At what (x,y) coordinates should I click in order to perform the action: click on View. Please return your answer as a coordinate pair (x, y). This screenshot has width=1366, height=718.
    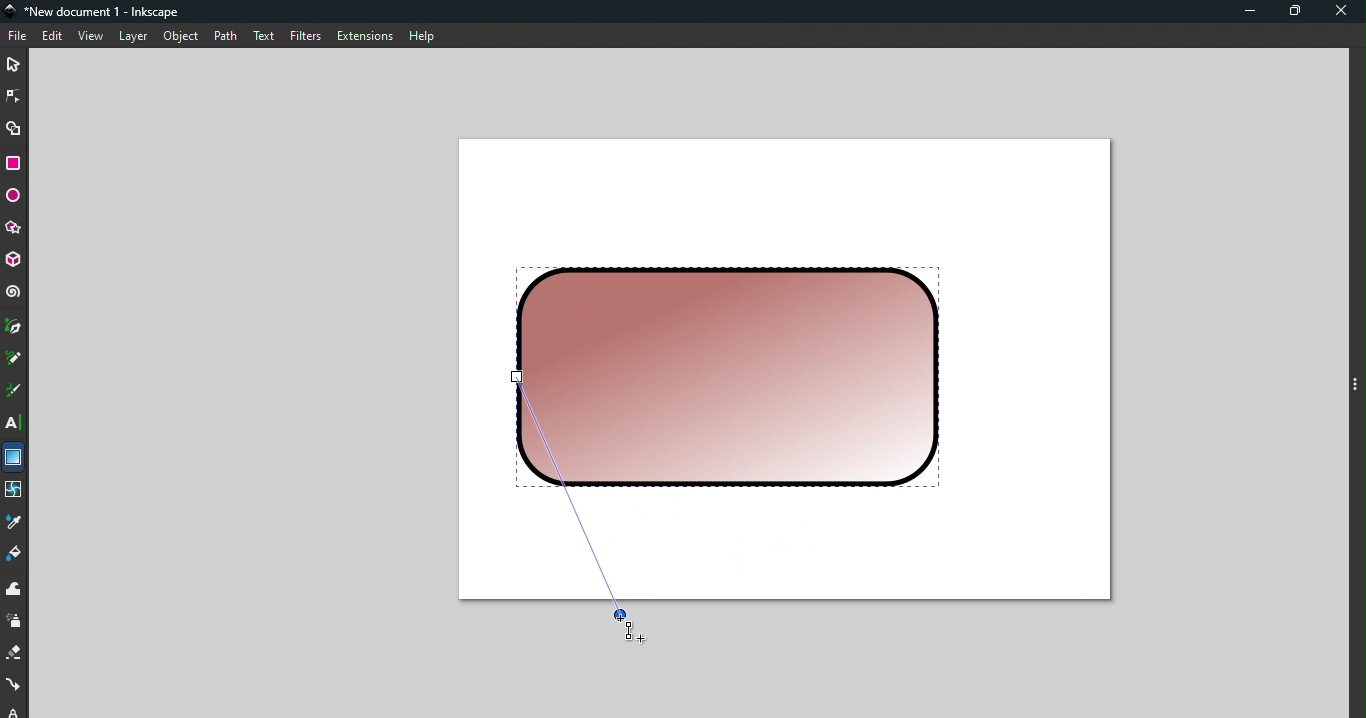
    Looking at the image, I should click on (93, 37).